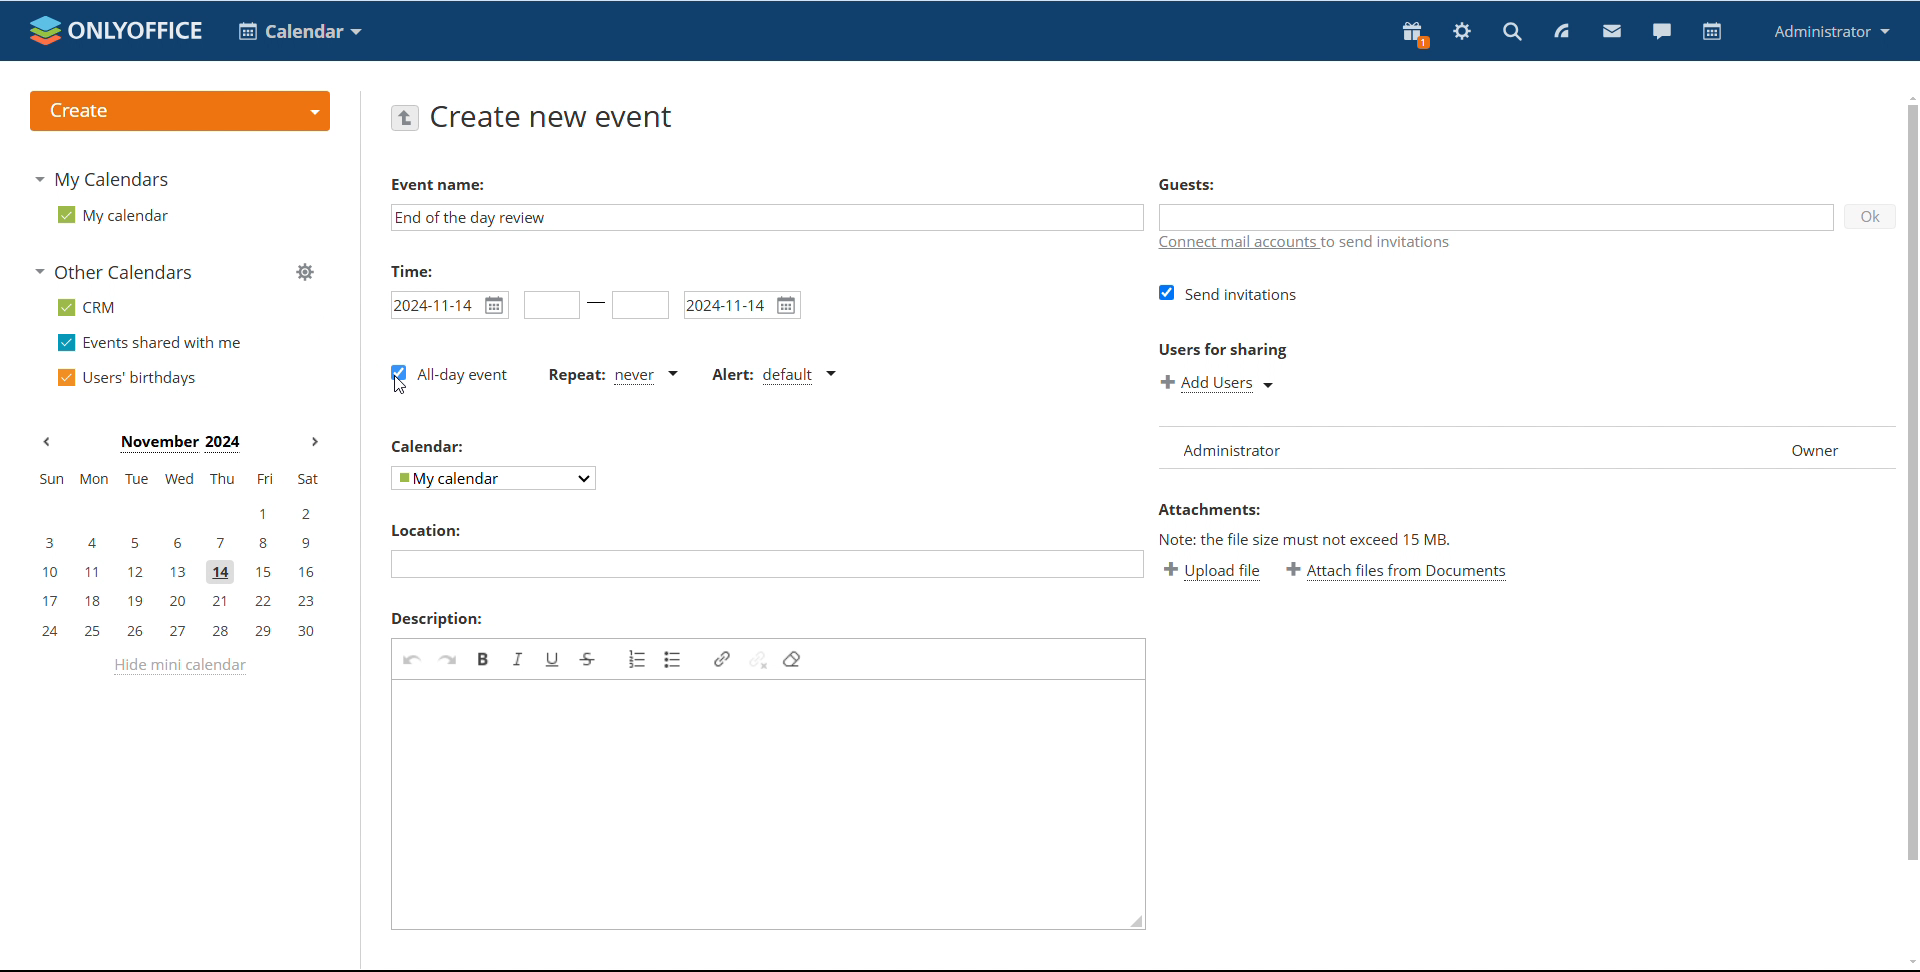  I want to click on settings, so click(1461, 34).